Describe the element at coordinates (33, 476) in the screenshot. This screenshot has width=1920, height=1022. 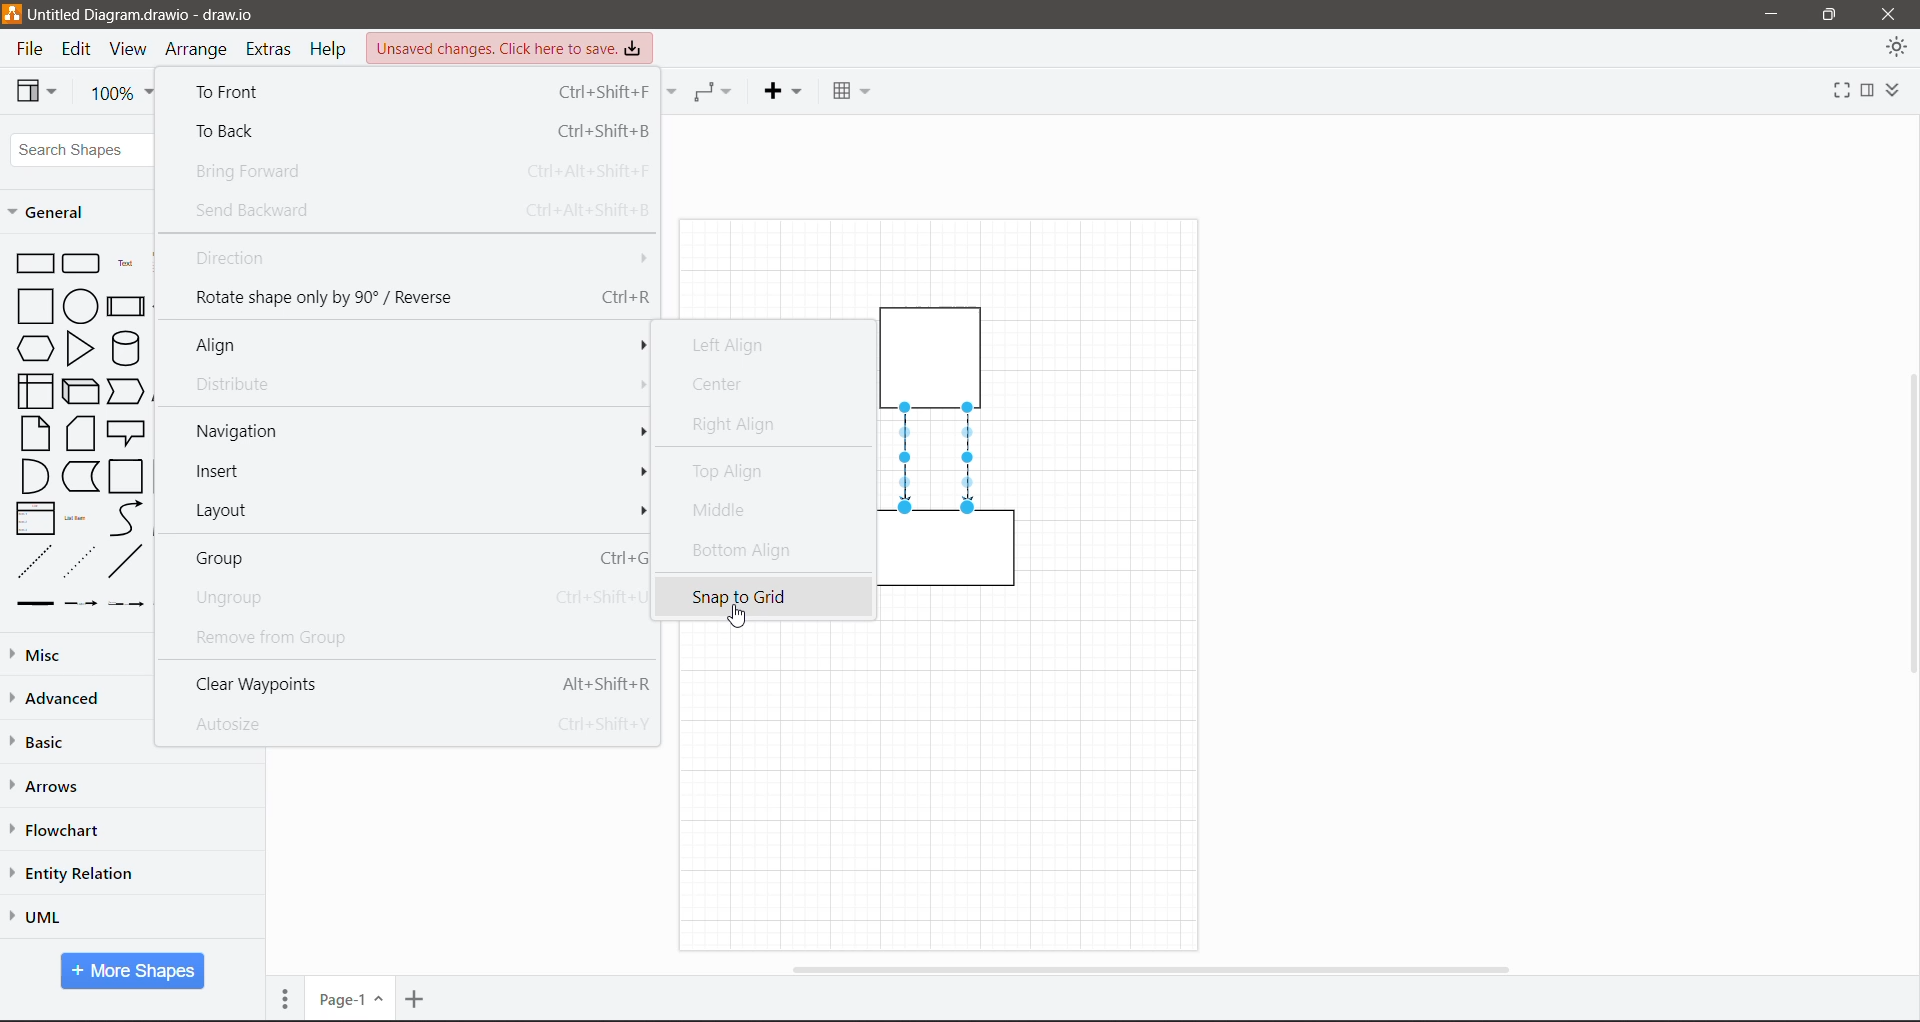
I see `And` at that location.